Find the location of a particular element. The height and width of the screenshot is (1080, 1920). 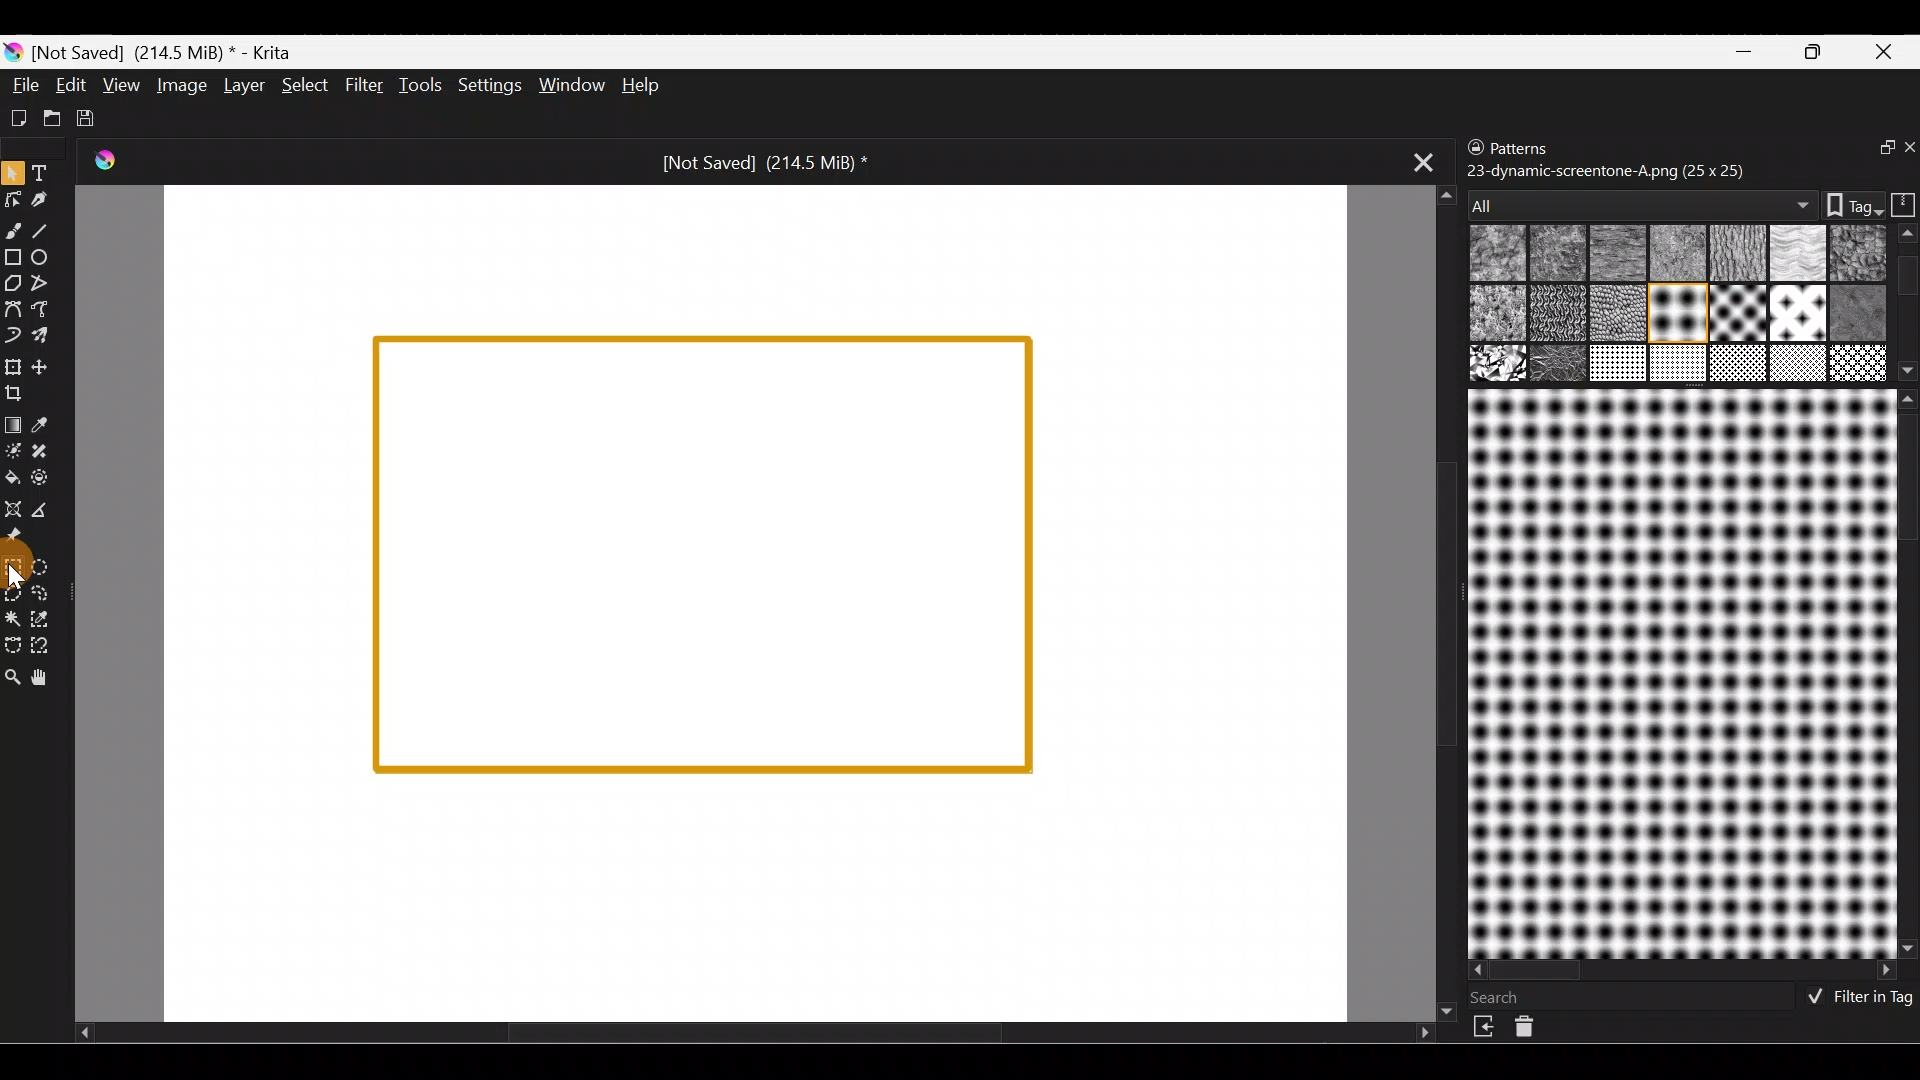

13 drawed_swirl.png is located at coordinates (1862, 312).